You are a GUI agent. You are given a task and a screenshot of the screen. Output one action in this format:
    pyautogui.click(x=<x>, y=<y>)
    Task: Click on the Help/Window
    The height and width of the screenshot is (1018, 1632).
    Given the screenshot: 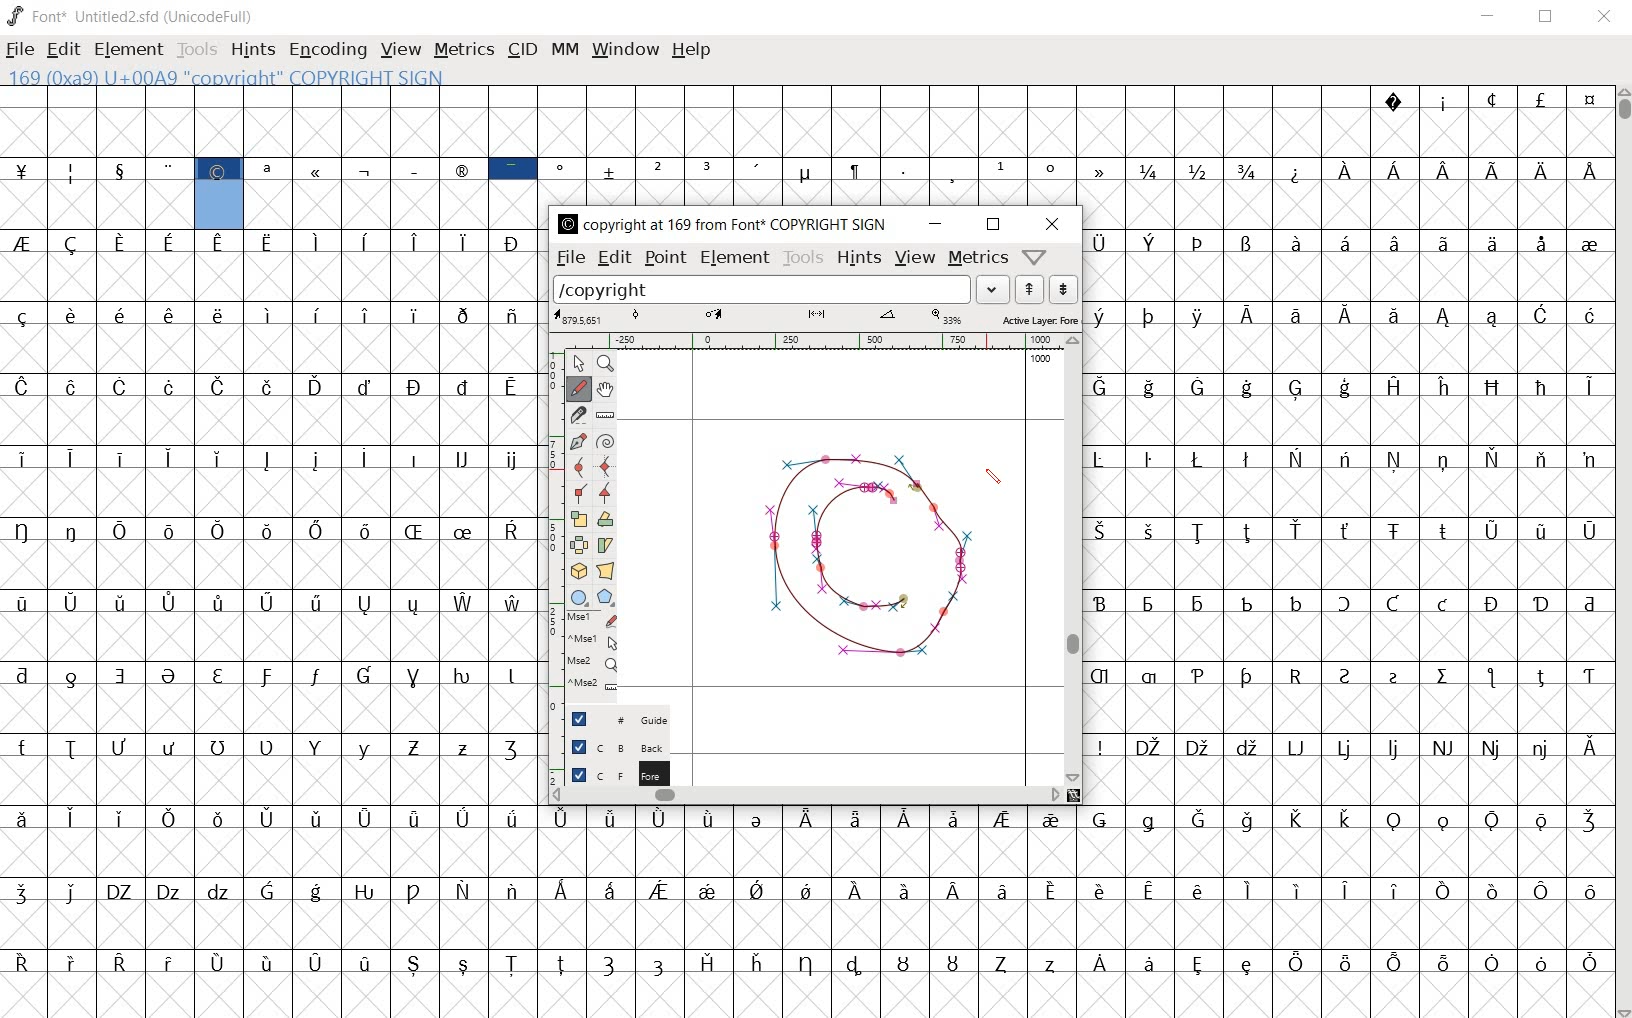 What is the action you would take?
    pyautogui.click(x=1037, y=256)
    